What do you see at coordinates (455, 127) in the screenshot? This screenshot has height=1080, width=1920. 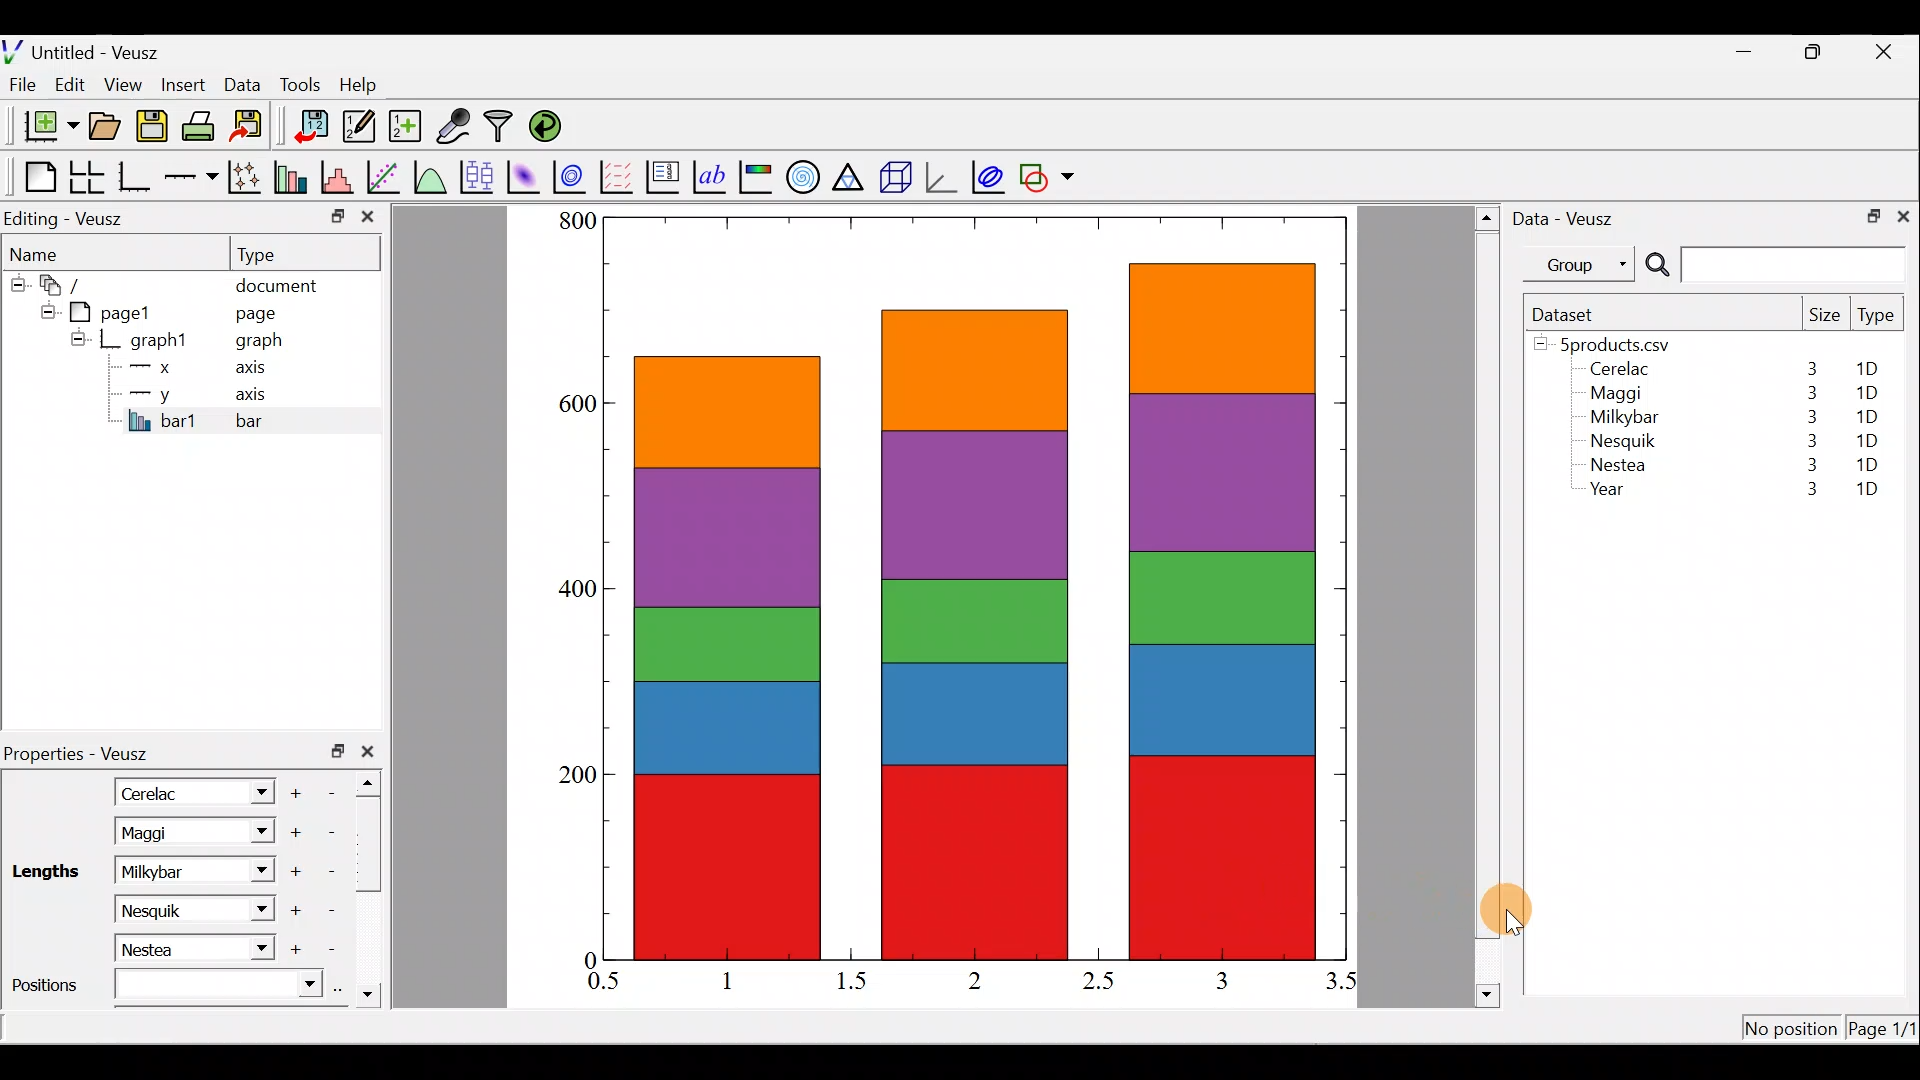 I see `Capture remote data` at bounding box center [455, 127].